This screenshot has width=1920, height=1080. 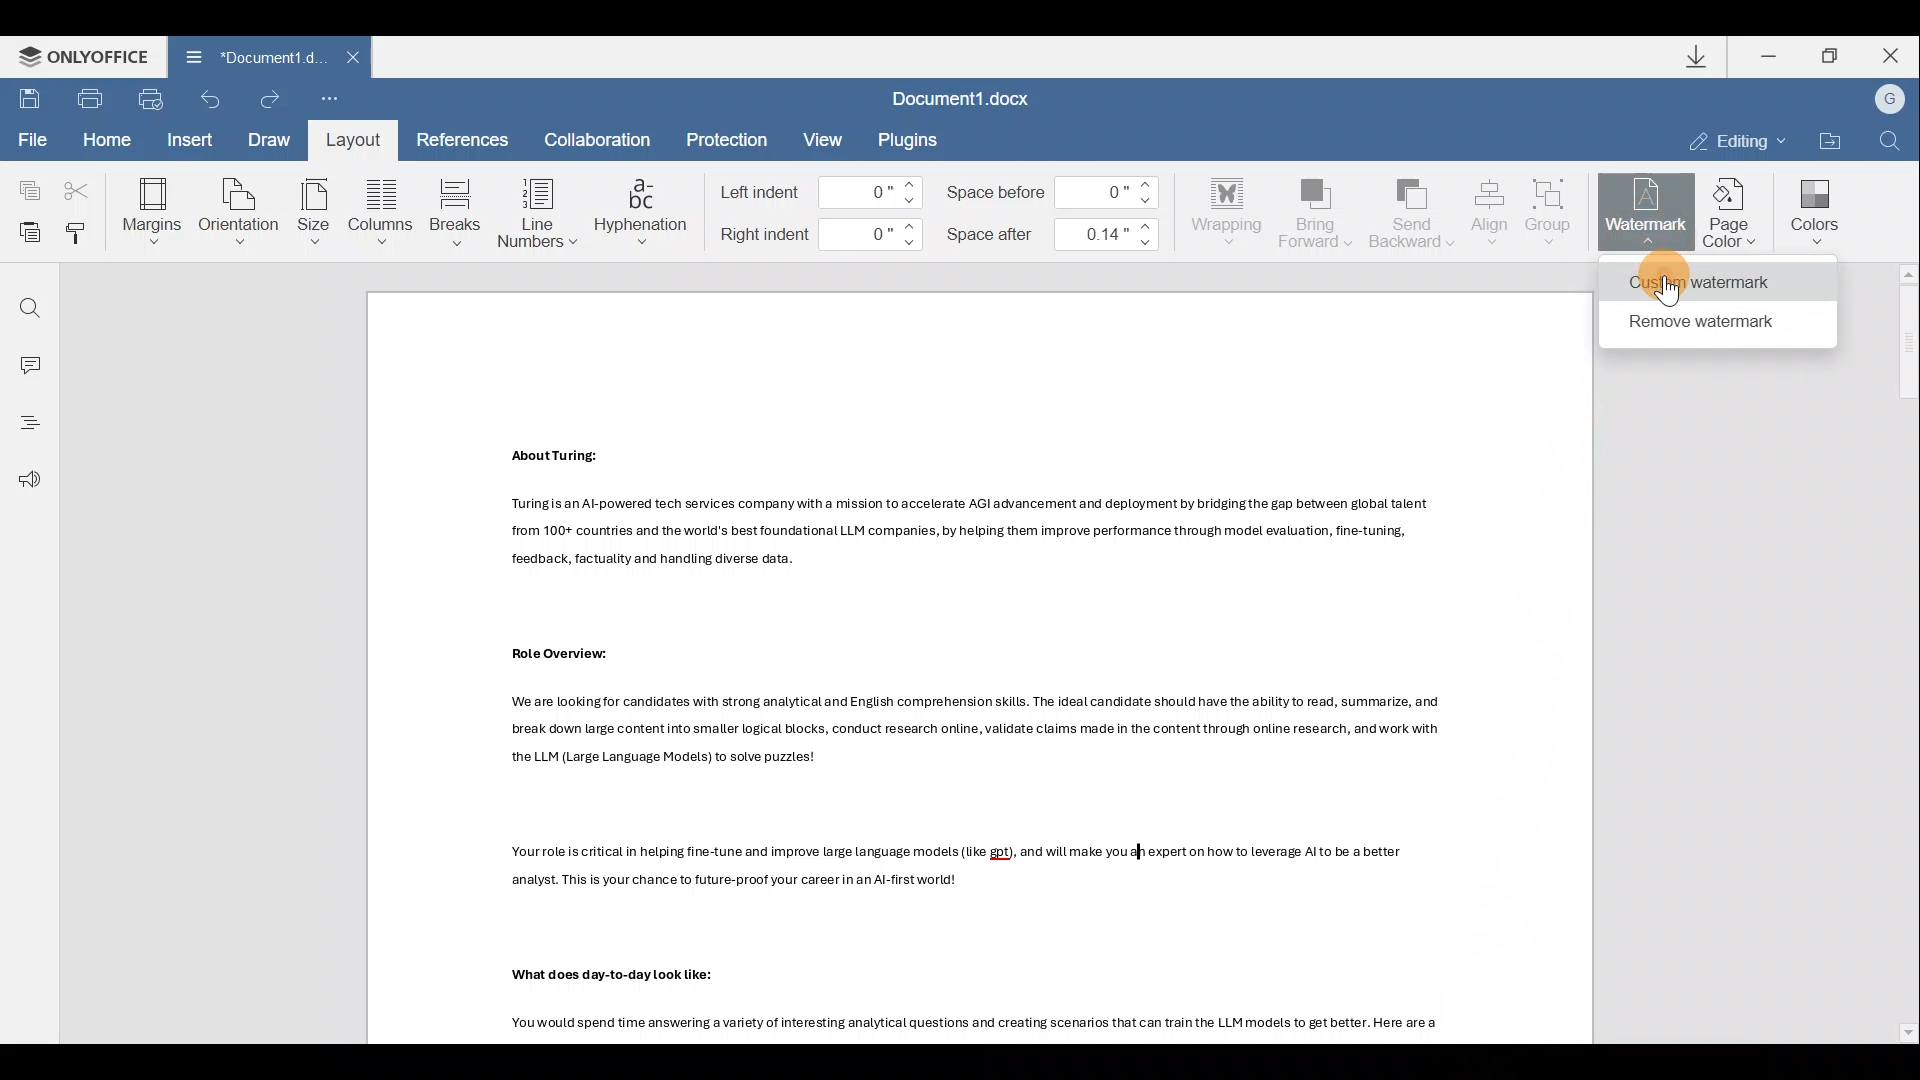 I want to click on , so click(x=546, y=652).